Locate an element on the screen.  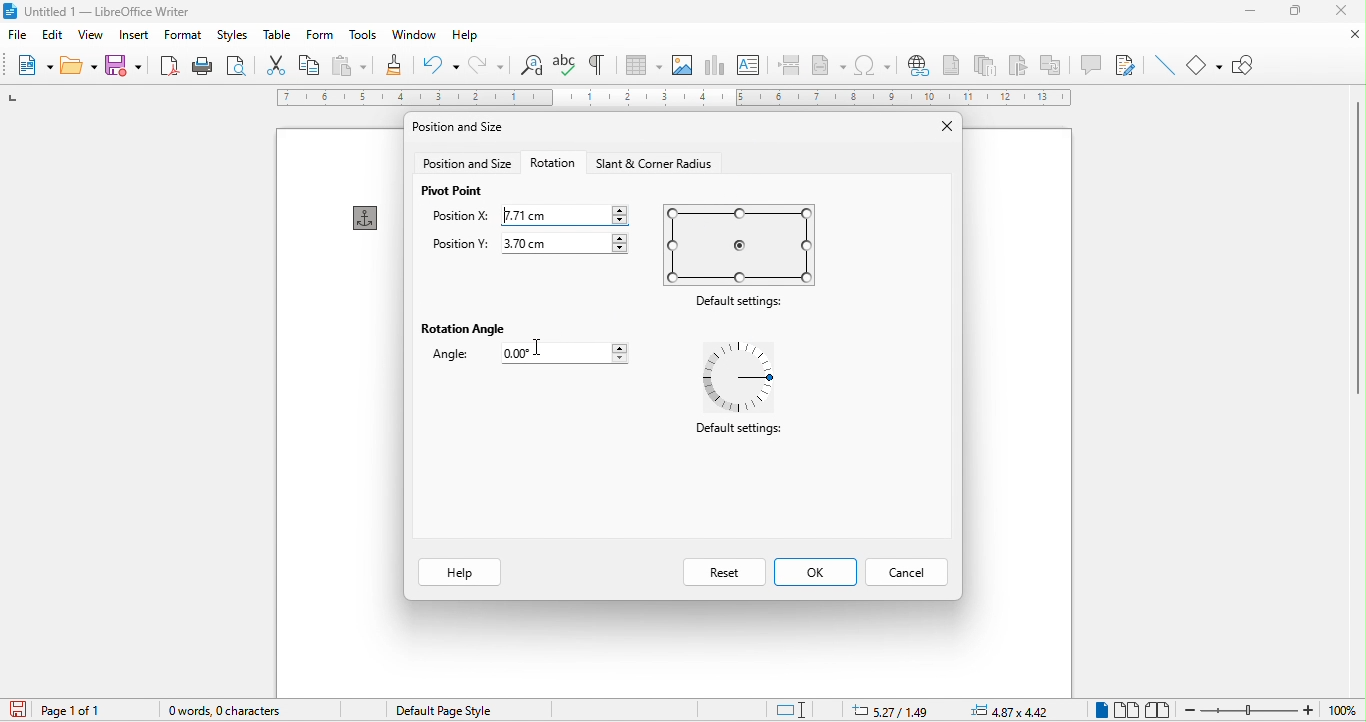
rotation angle is located at coordinates (462, 326).